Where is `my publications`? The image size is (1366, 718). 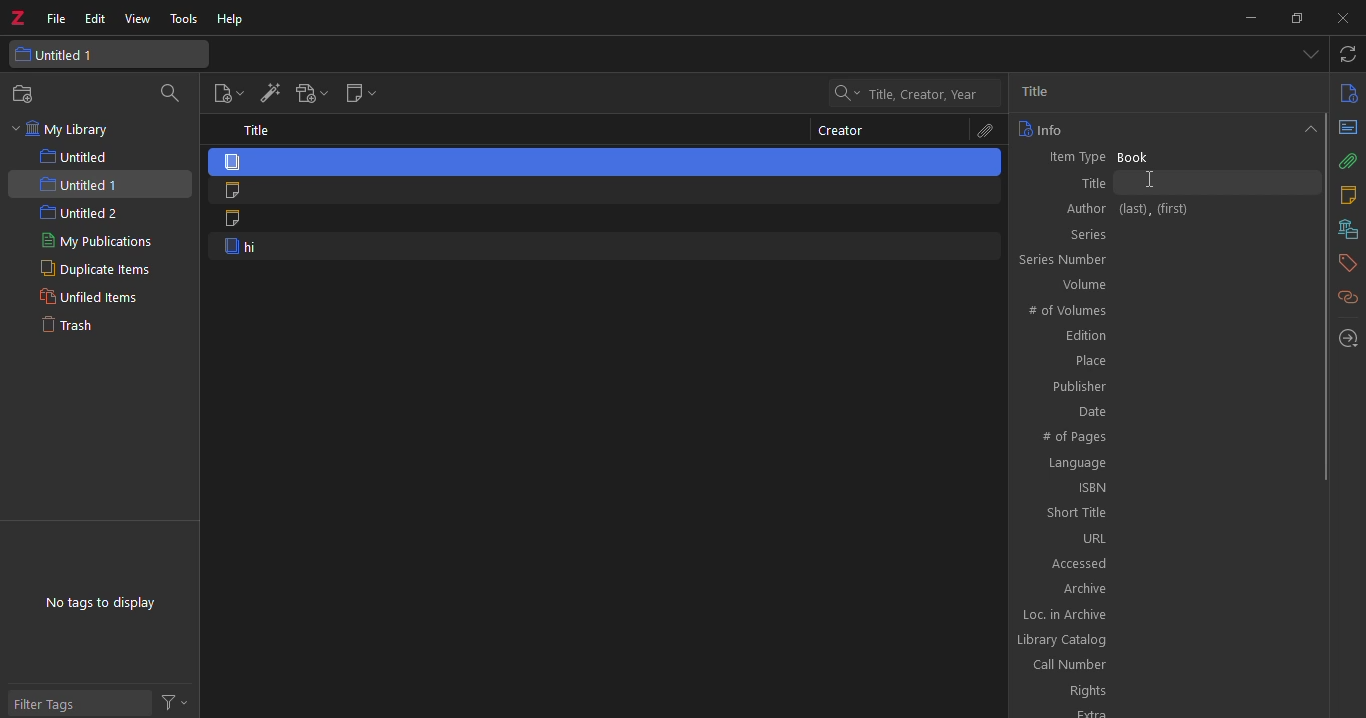 my publications is located at coordinates (104, 243).